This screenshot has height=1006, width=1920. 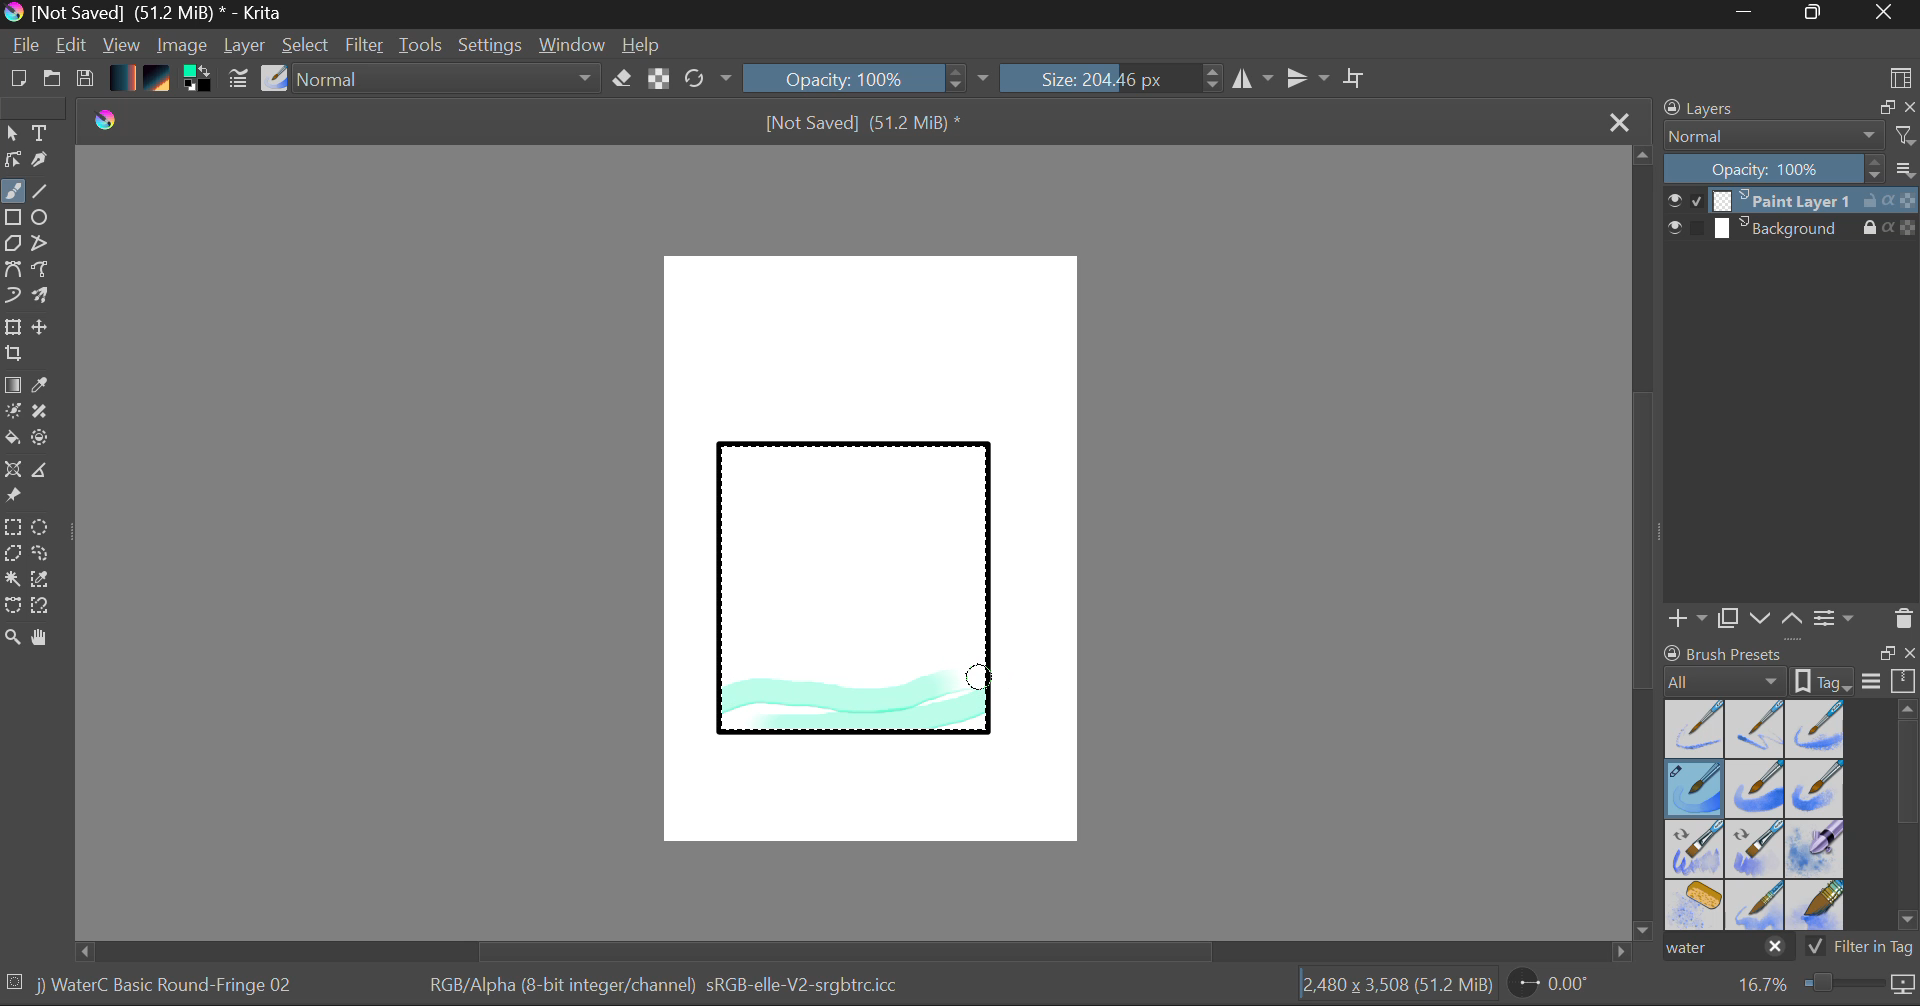 What do you see at coordinates (12, 134) in the screenshot?
I see `Select` at bounding box center [12, 134].